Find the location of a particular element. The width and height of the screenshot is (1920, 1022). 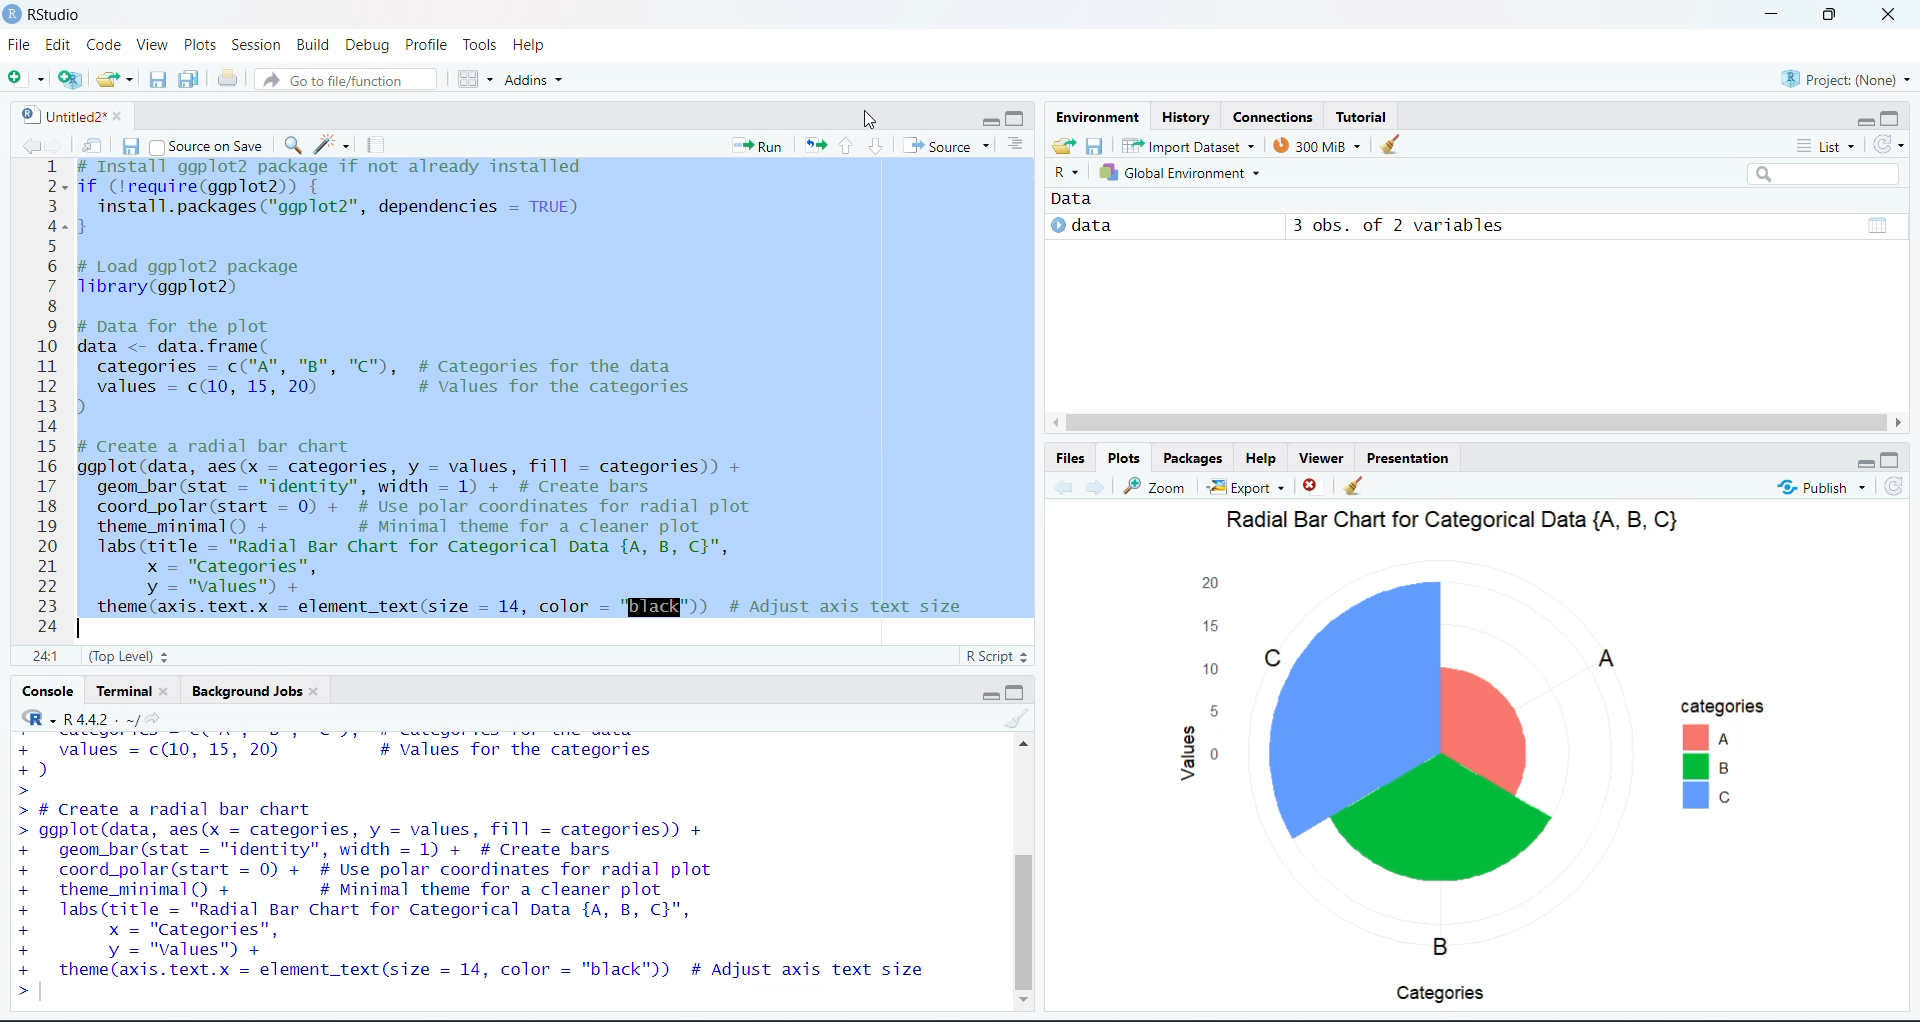

Edit is located at coordinates (57, 47).